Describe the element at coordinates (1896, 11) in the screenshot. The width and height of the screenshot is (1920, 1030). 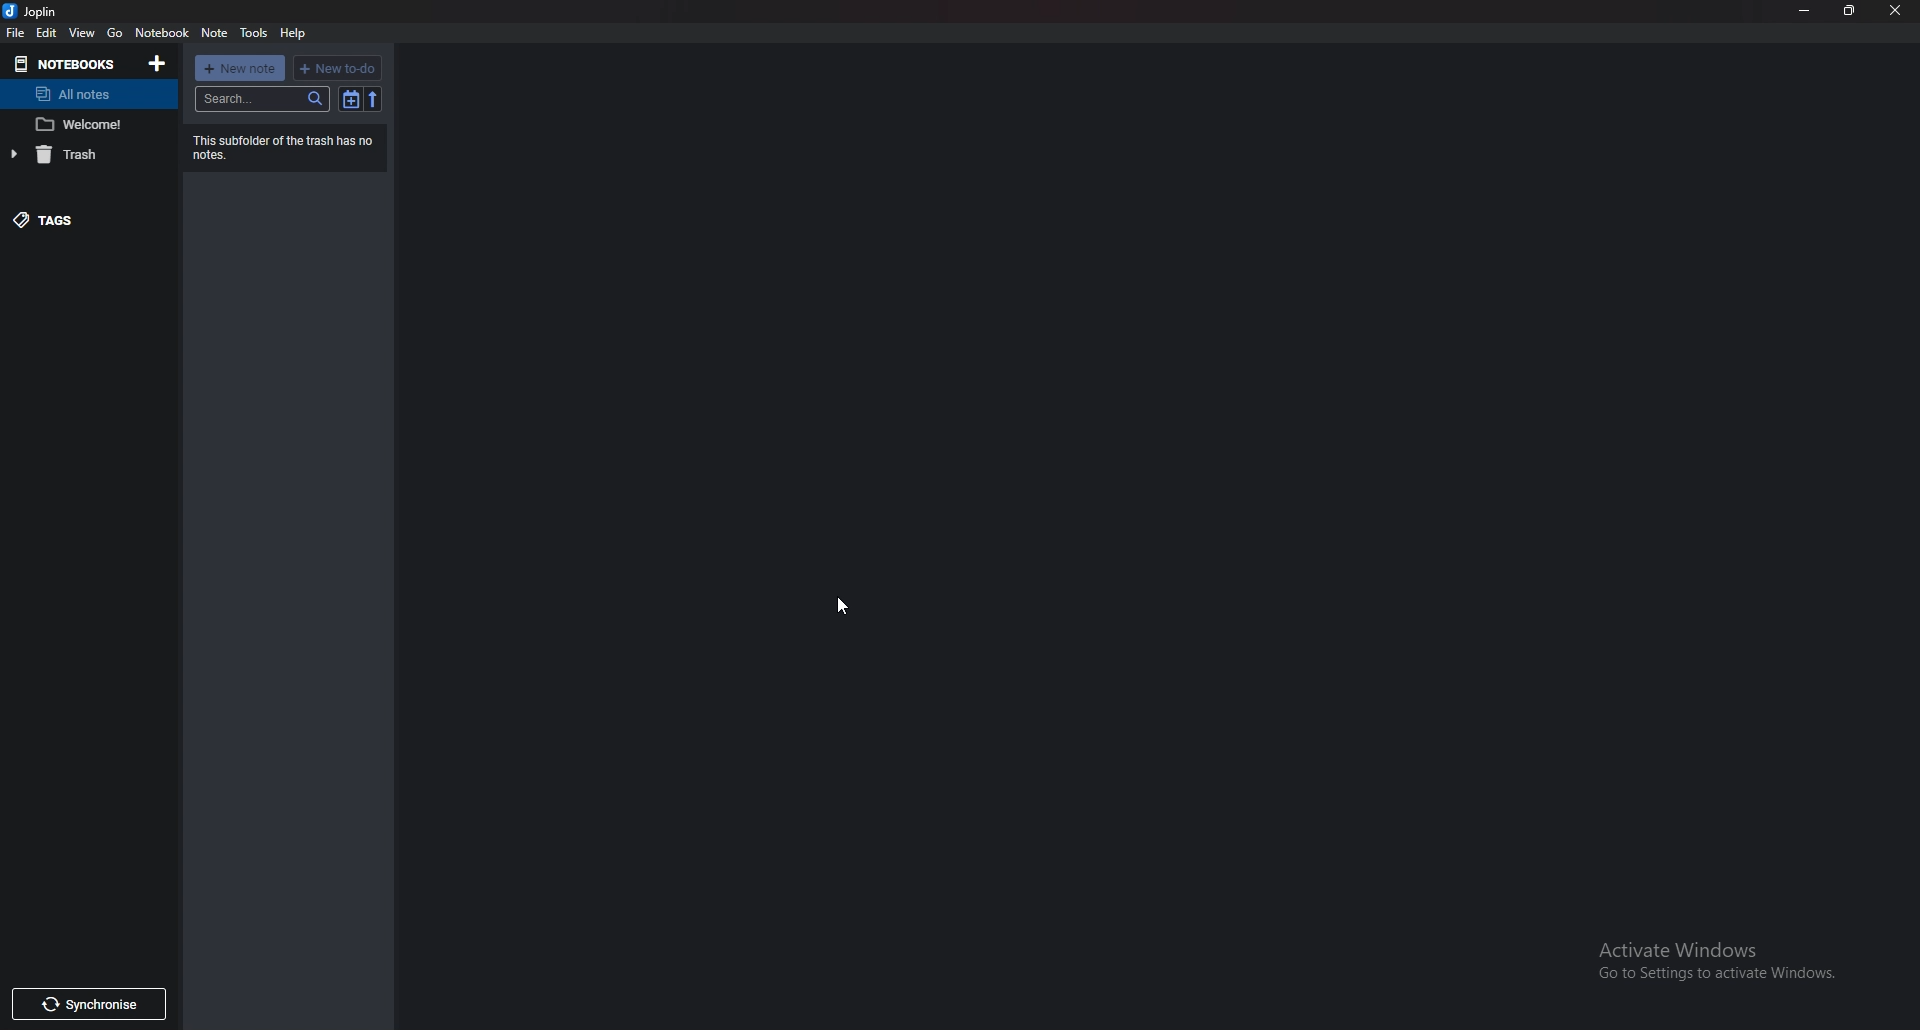
I see `close` at that location.